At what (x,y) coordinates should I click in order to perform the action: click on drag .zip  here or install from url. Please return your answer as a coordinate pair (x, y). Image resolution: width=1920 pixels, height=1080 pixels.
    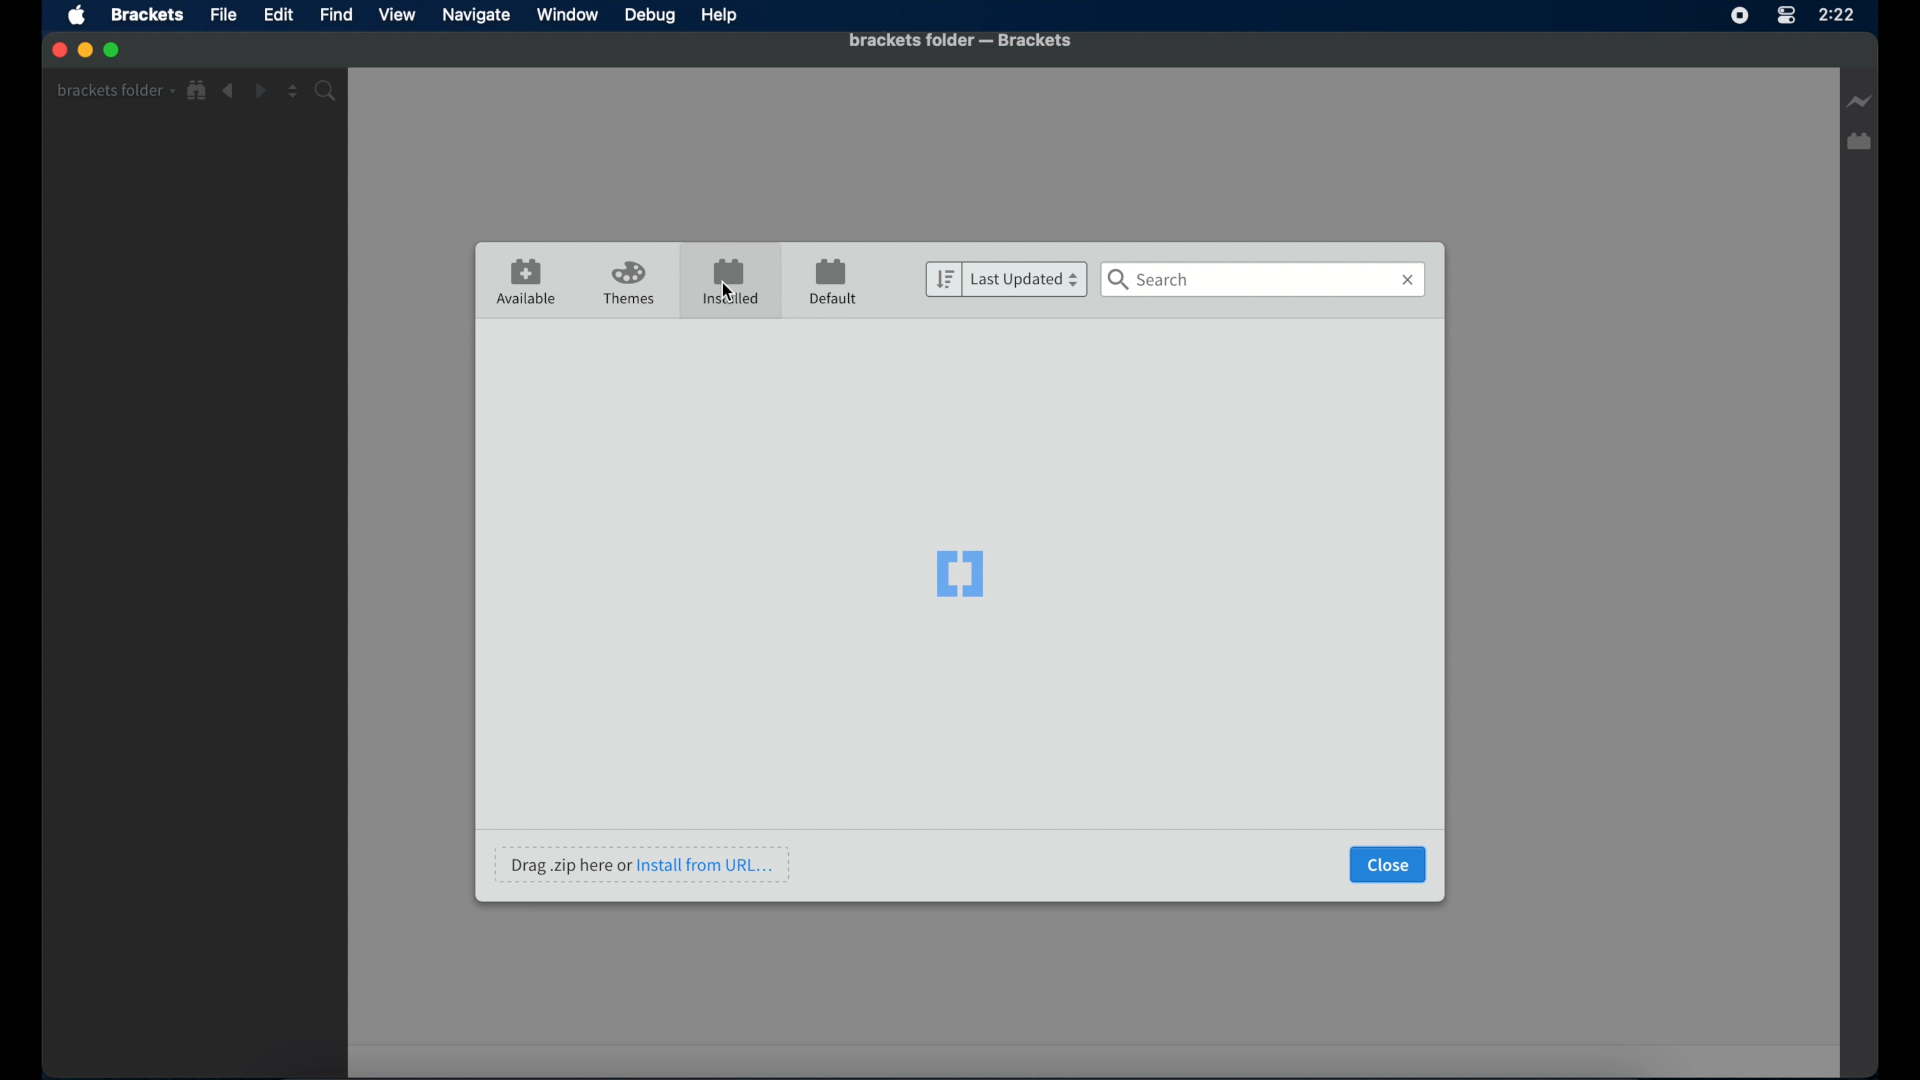
    Looking at the image, I should click on (643, 864).